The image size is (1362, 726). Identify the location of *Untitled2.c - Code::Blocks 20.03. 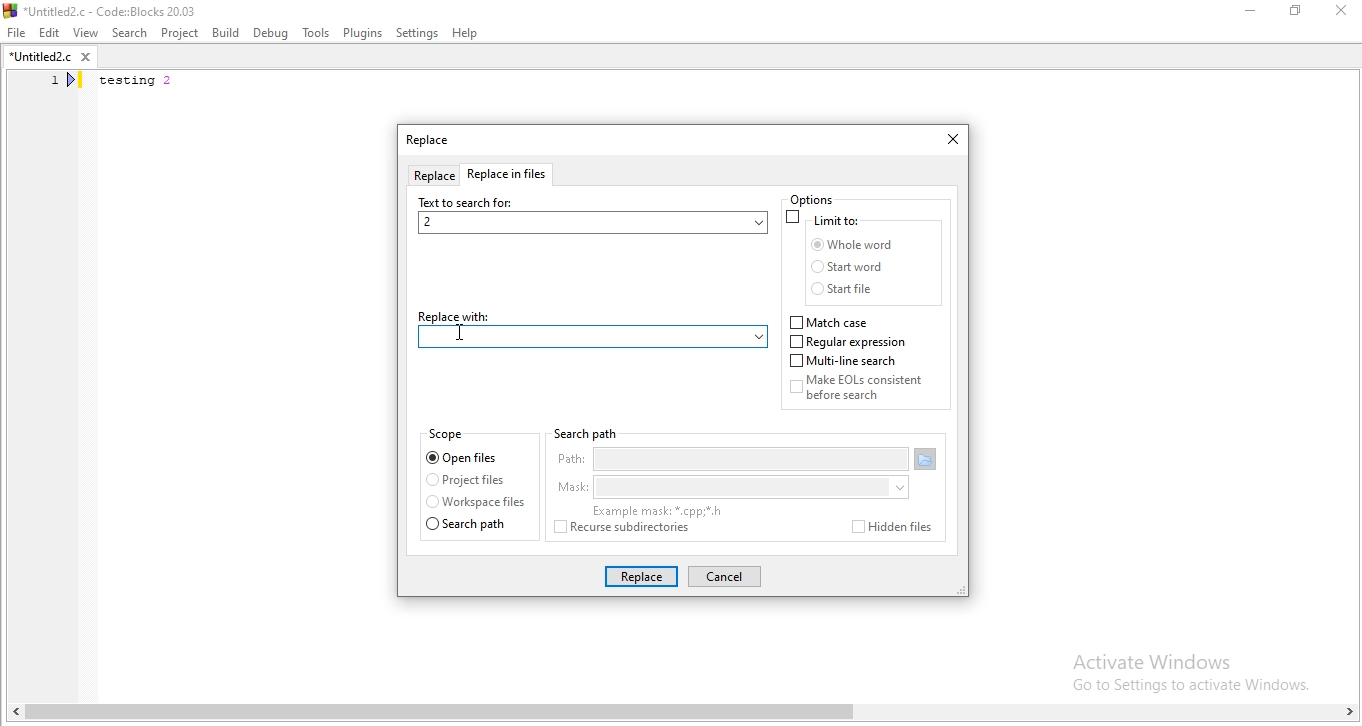
(121, 9).